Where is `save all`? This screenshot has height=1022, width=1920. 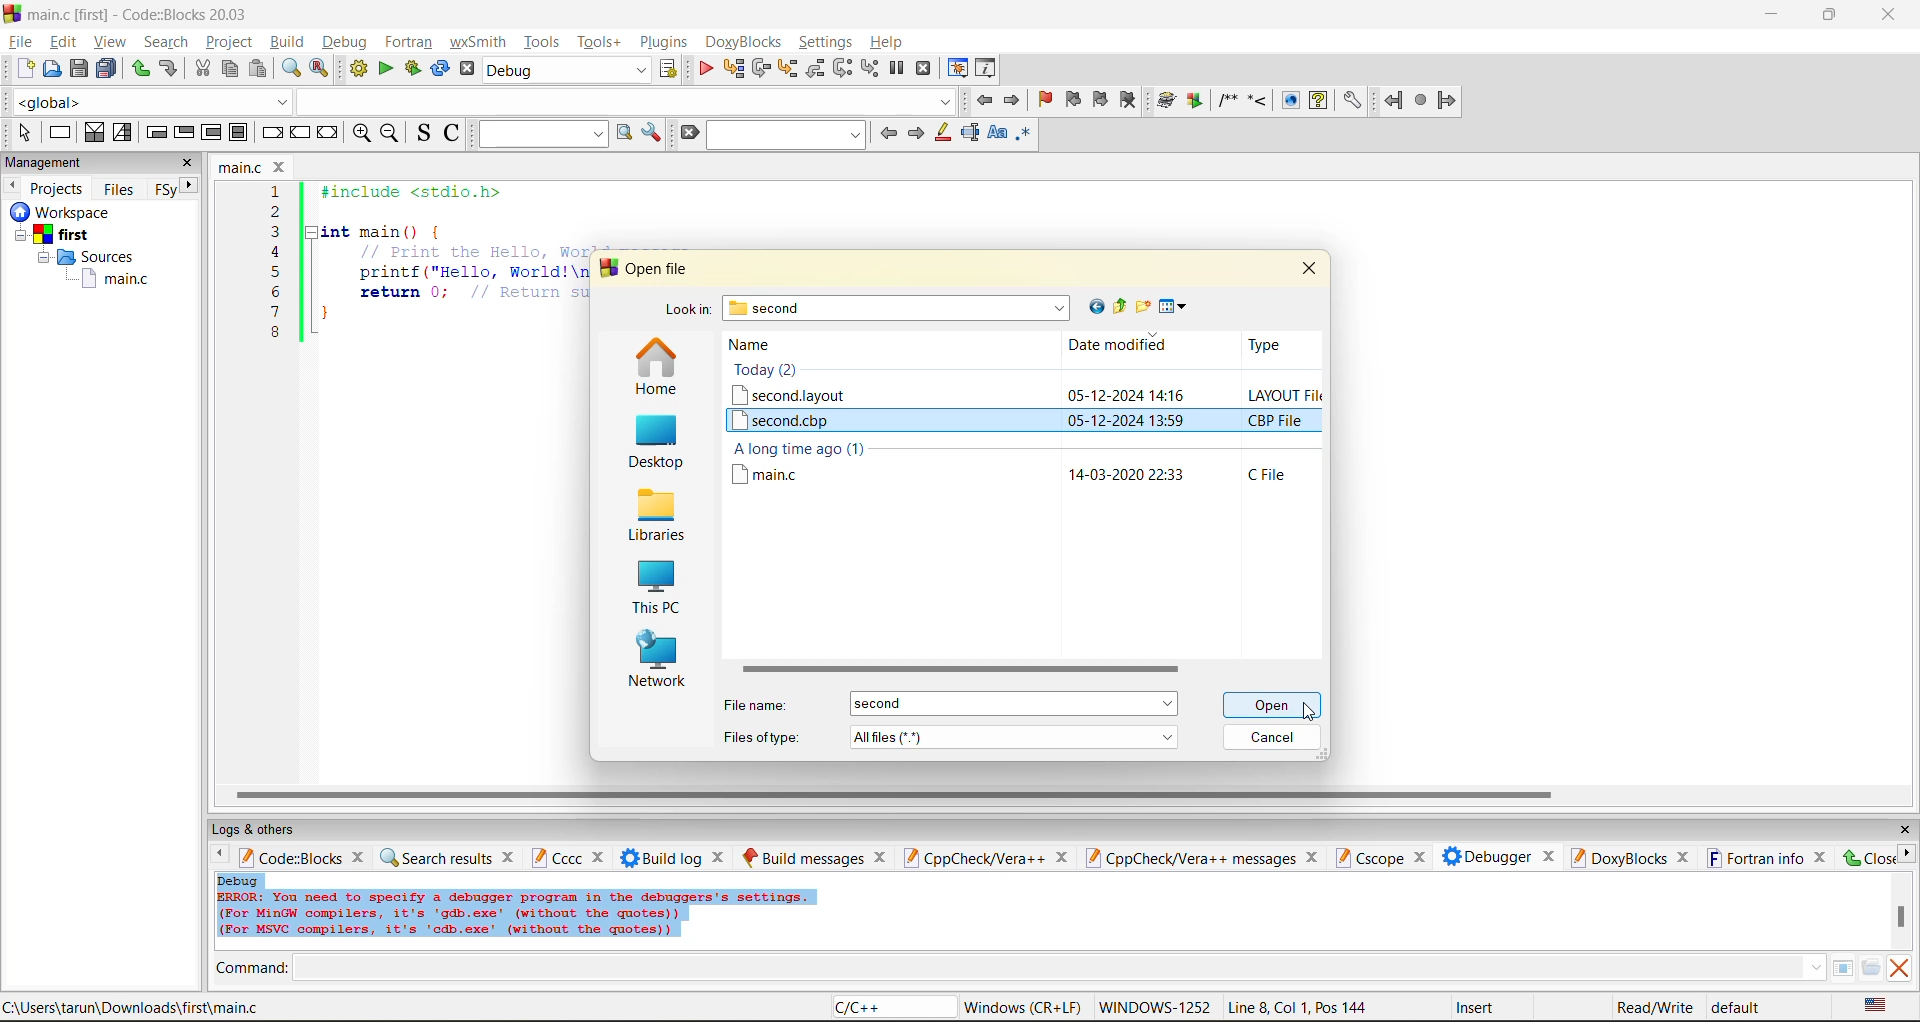
save all is located at coordinates (107, 69).